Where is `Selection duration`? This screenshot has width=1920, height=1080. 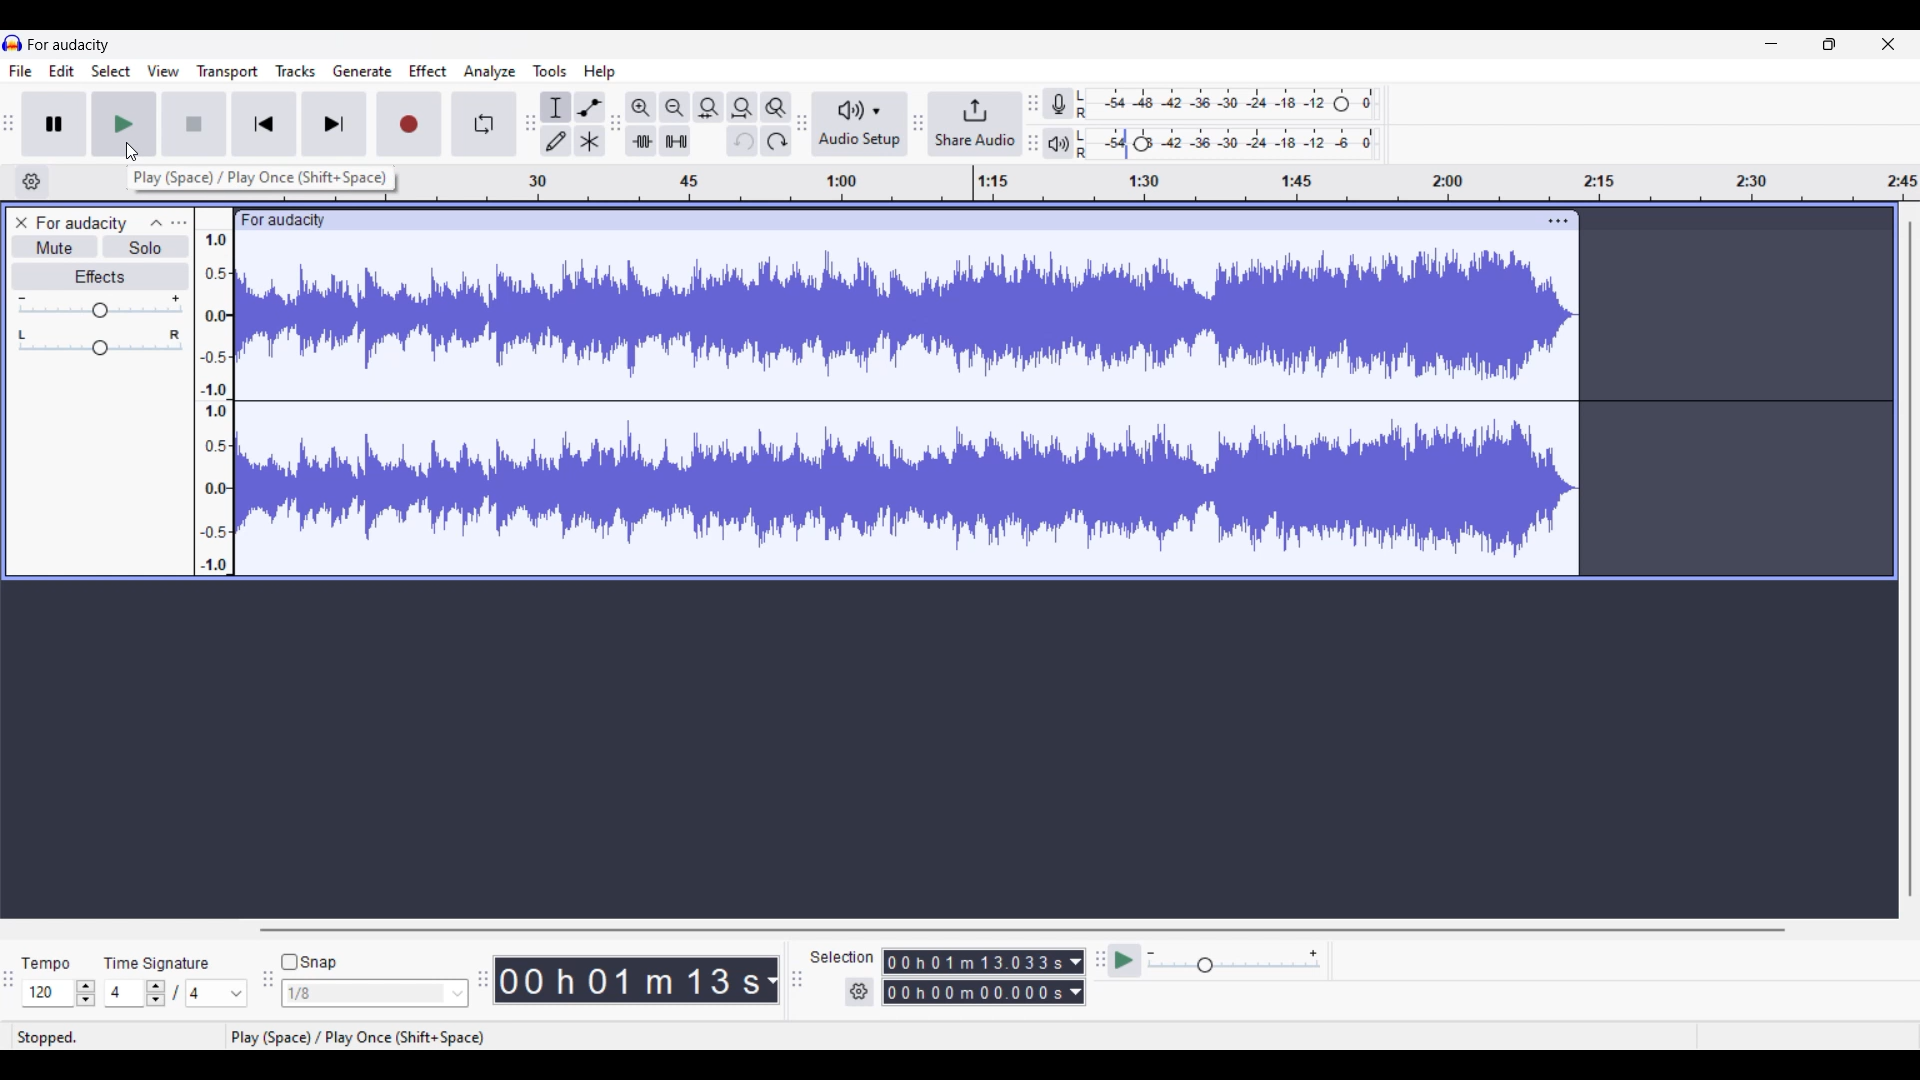
Selection duration is located at coordinates (973, 977).